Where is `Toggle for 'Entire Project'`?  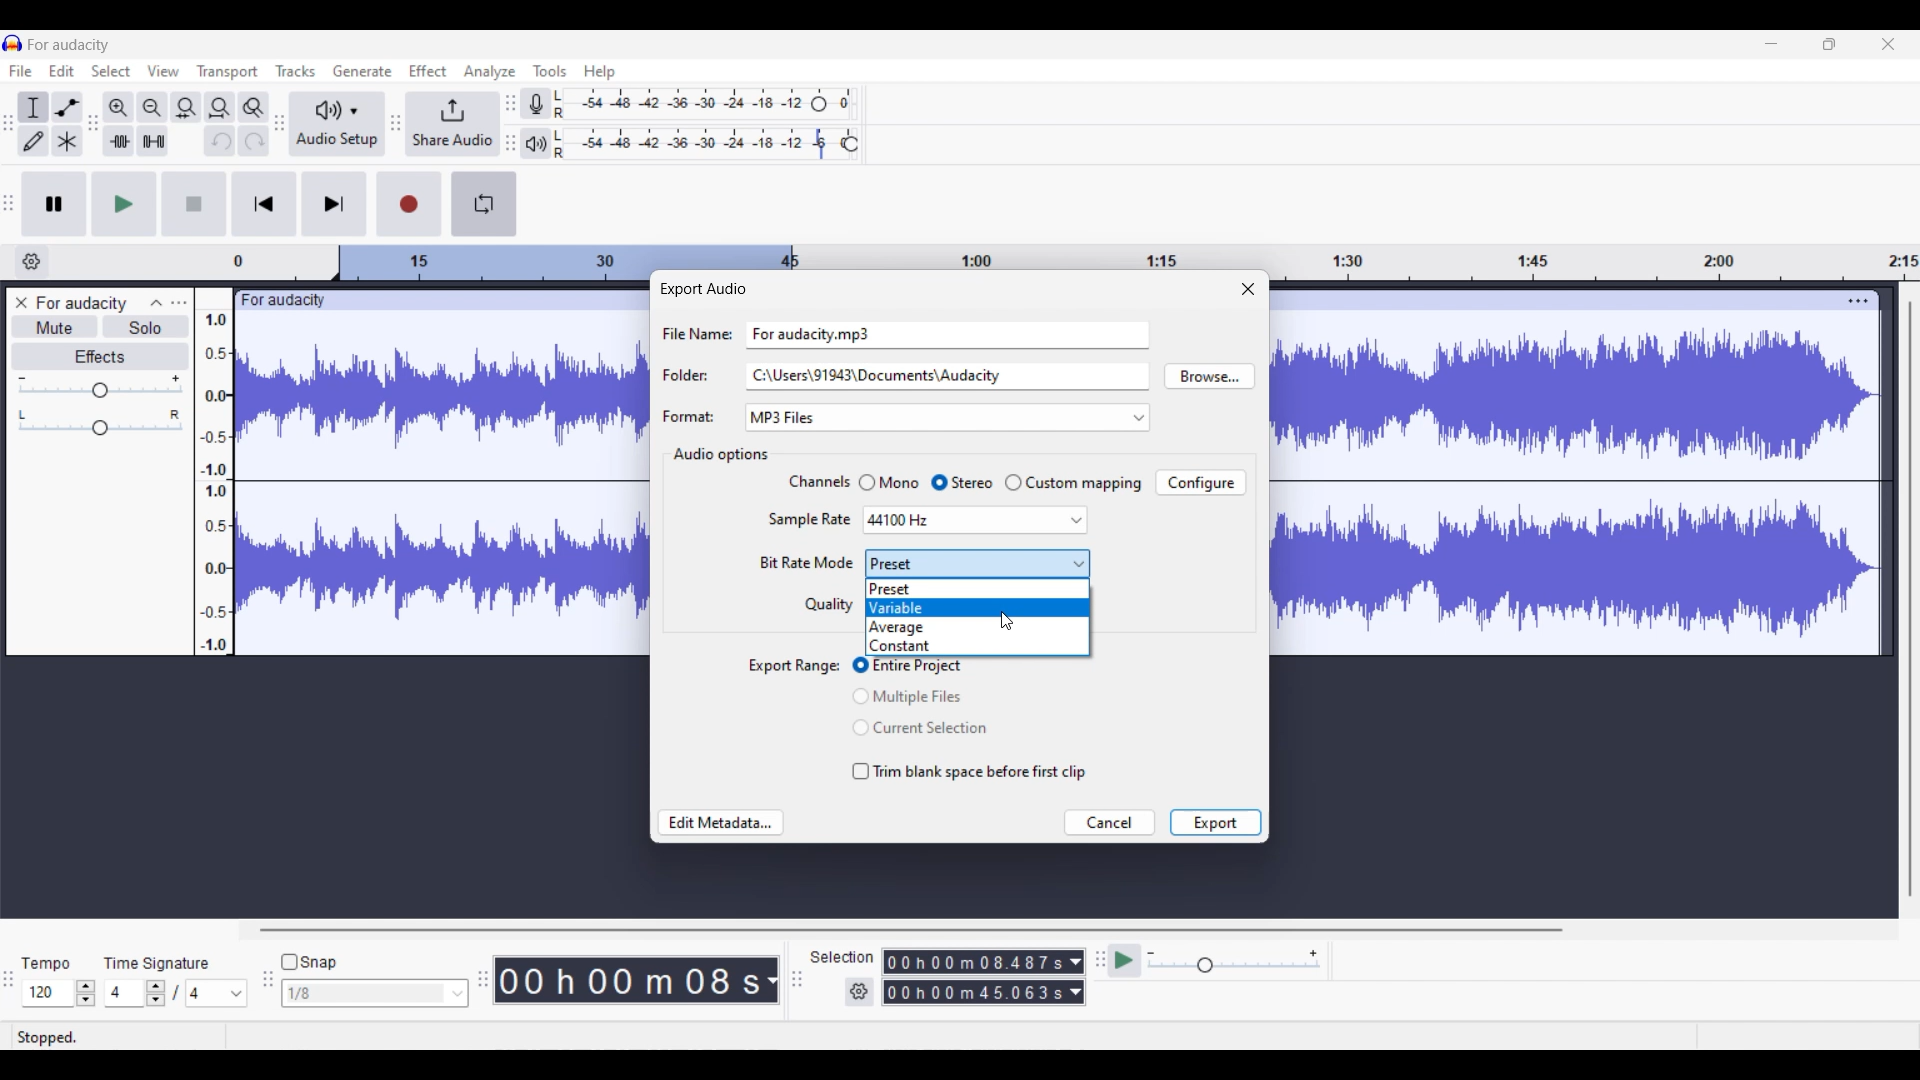 Toggle for 'Entire Project' is located at coordinates (922, 667).